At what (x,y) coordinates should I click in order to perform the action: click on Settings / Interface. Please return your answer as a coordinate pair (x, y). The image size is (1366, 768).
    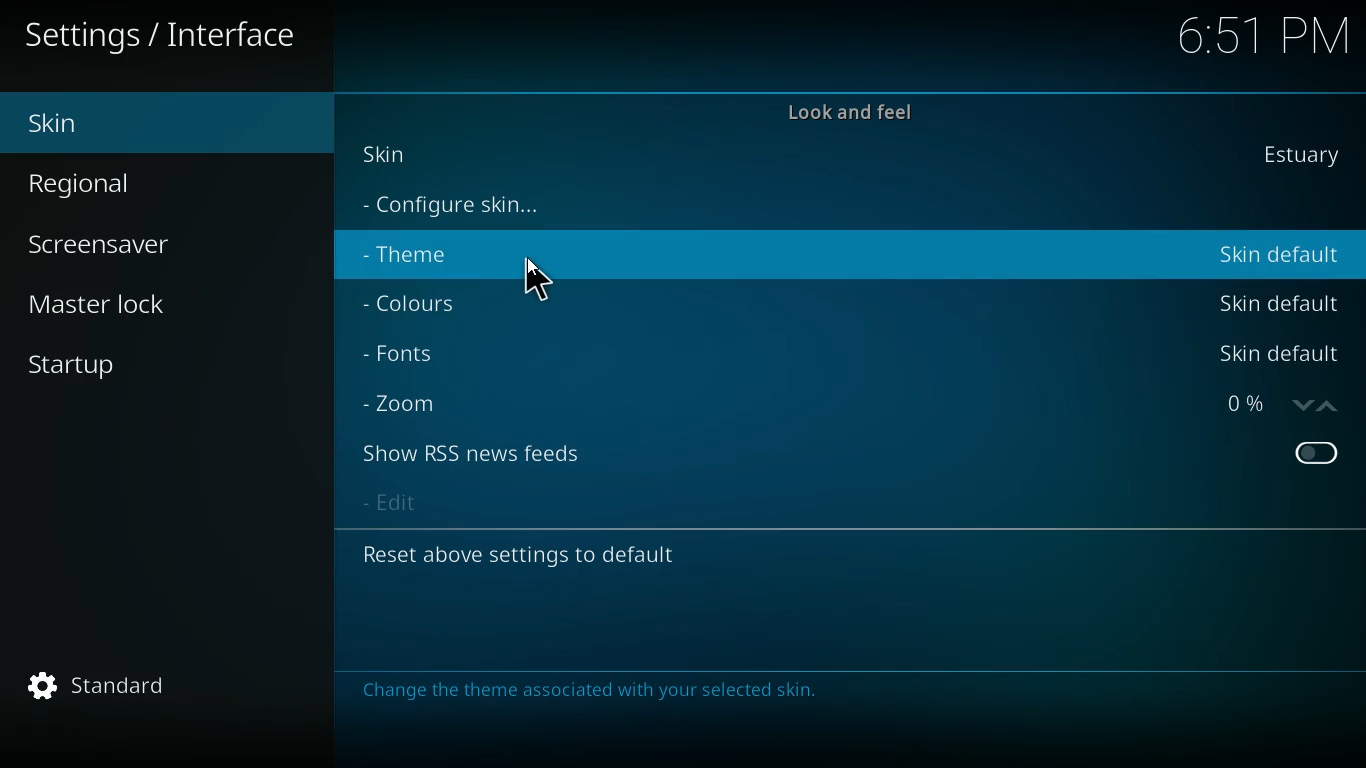
    Looking at the image, I should click on (167, 38).